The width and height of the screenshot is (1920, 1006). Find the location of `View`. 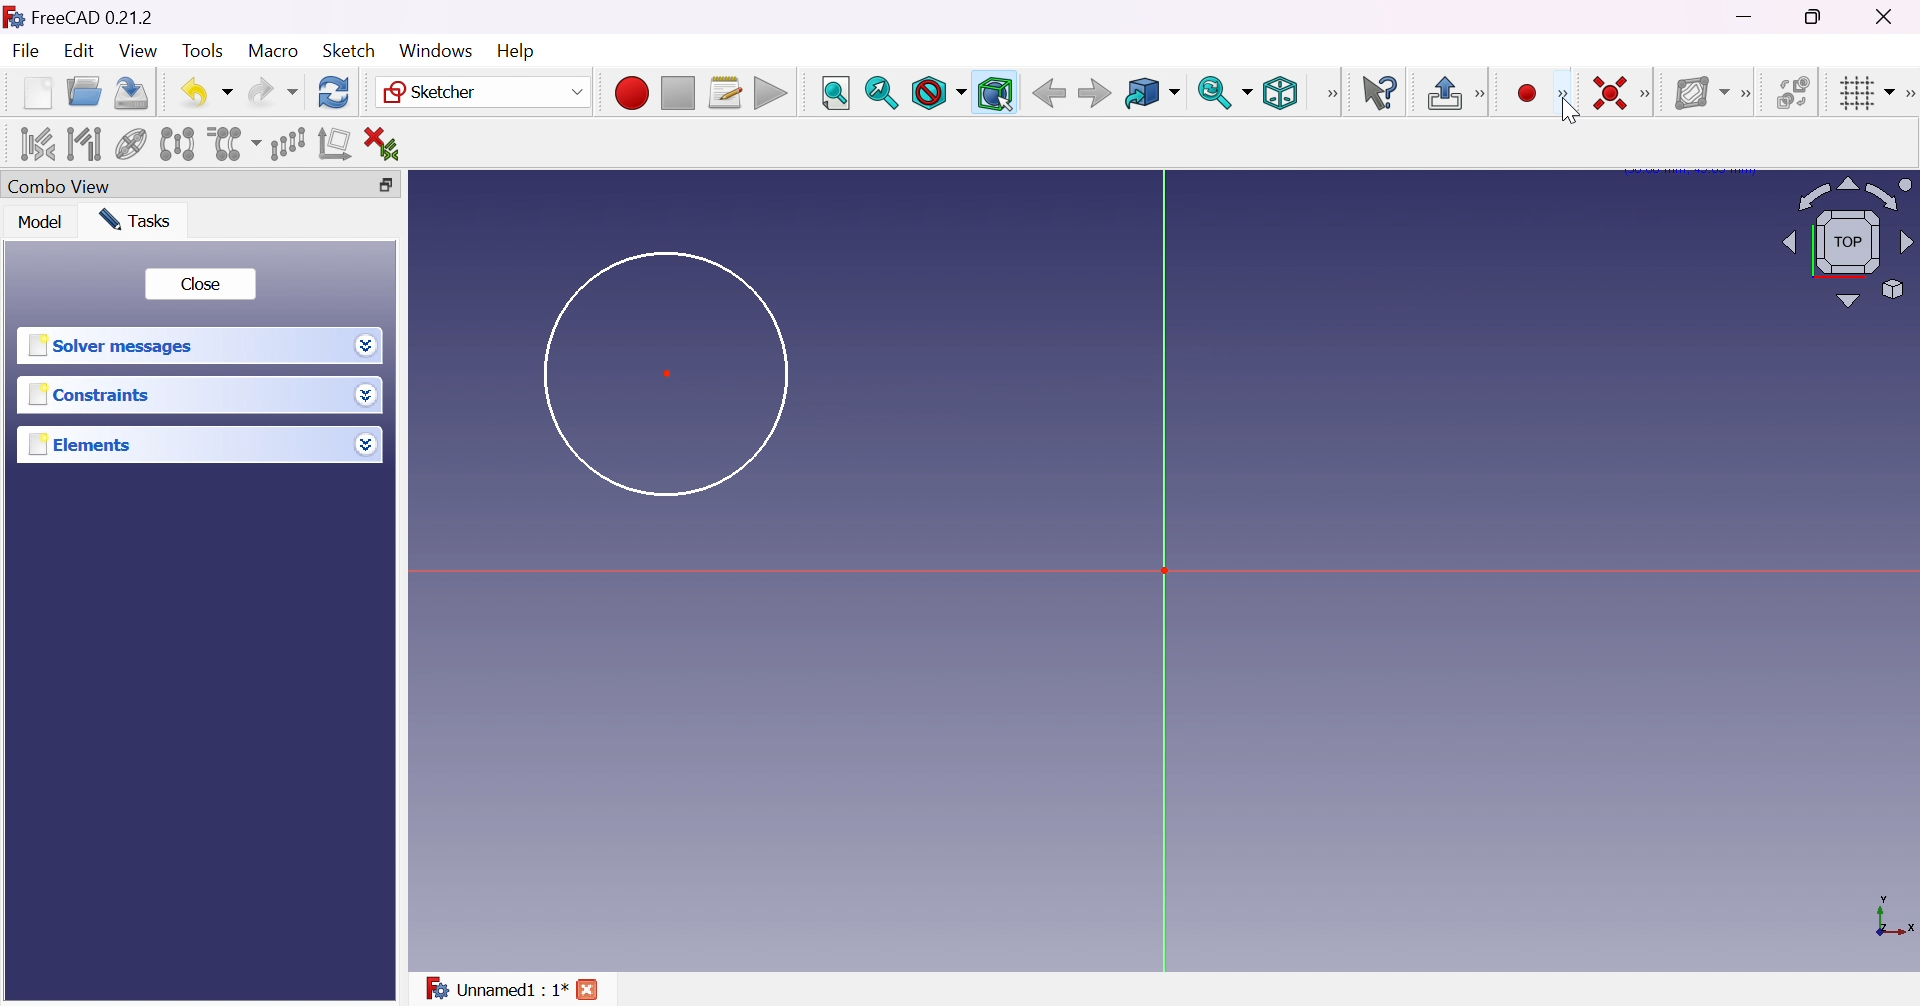

View is located at coordinates (140, 52).